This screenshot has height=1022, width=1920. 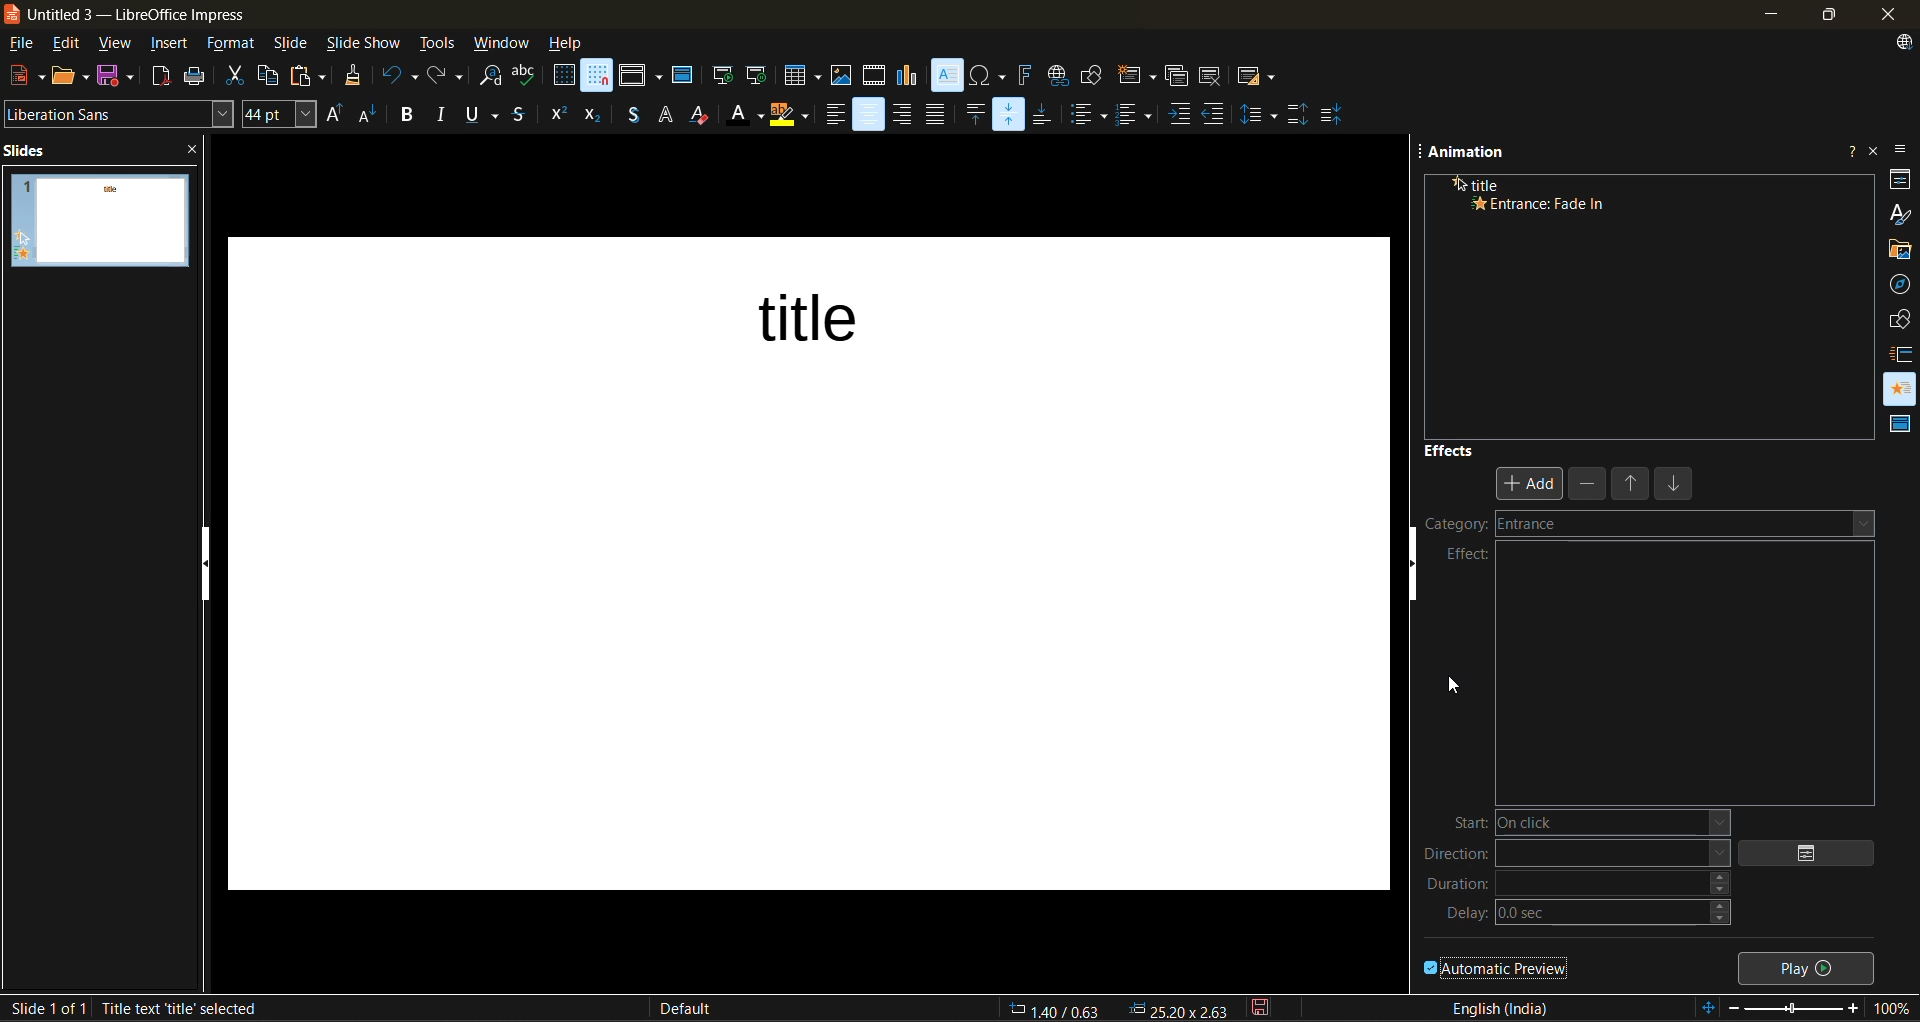 What do you see at coordinates (1056, 75) in the screenshot?
I see `insert hyperlink` at bounding box center [1056, 75].